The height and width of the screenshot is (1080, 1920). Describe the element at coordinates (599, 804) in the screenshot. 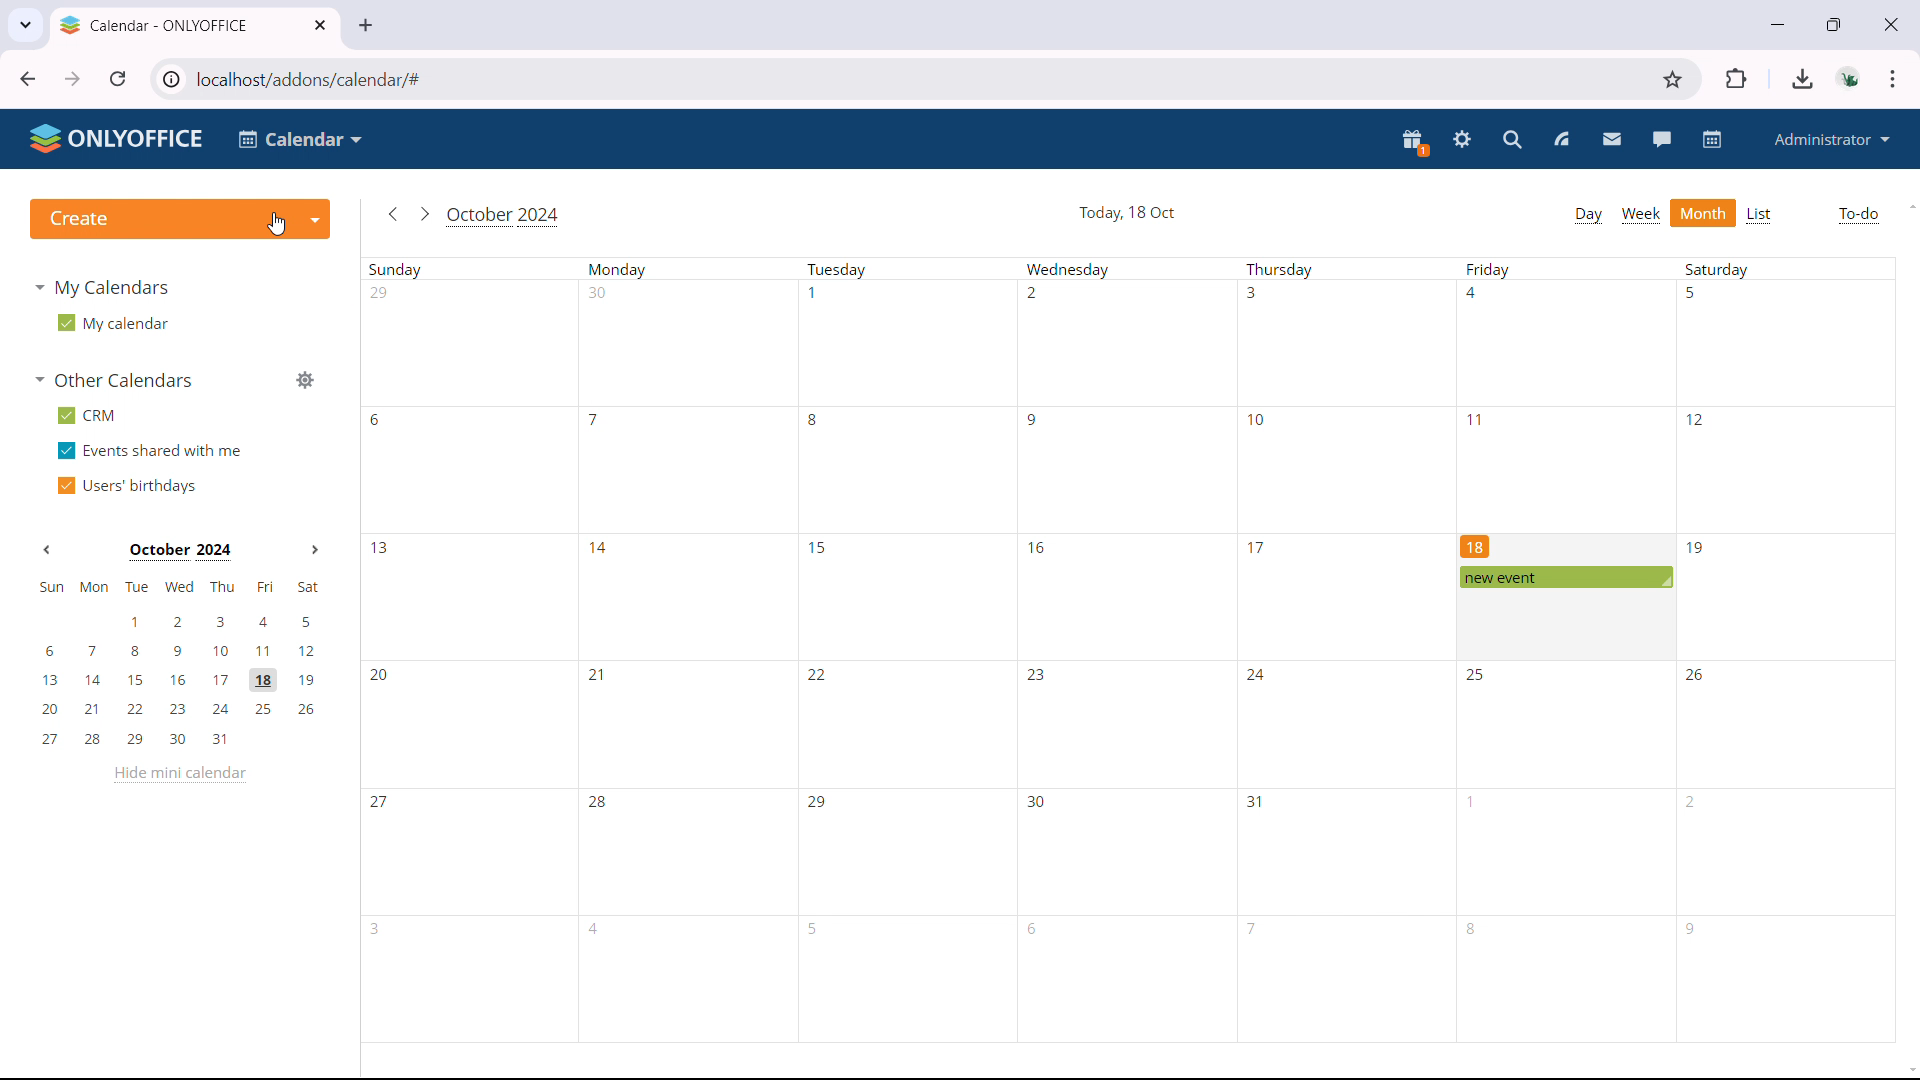

I see `28` at that location.